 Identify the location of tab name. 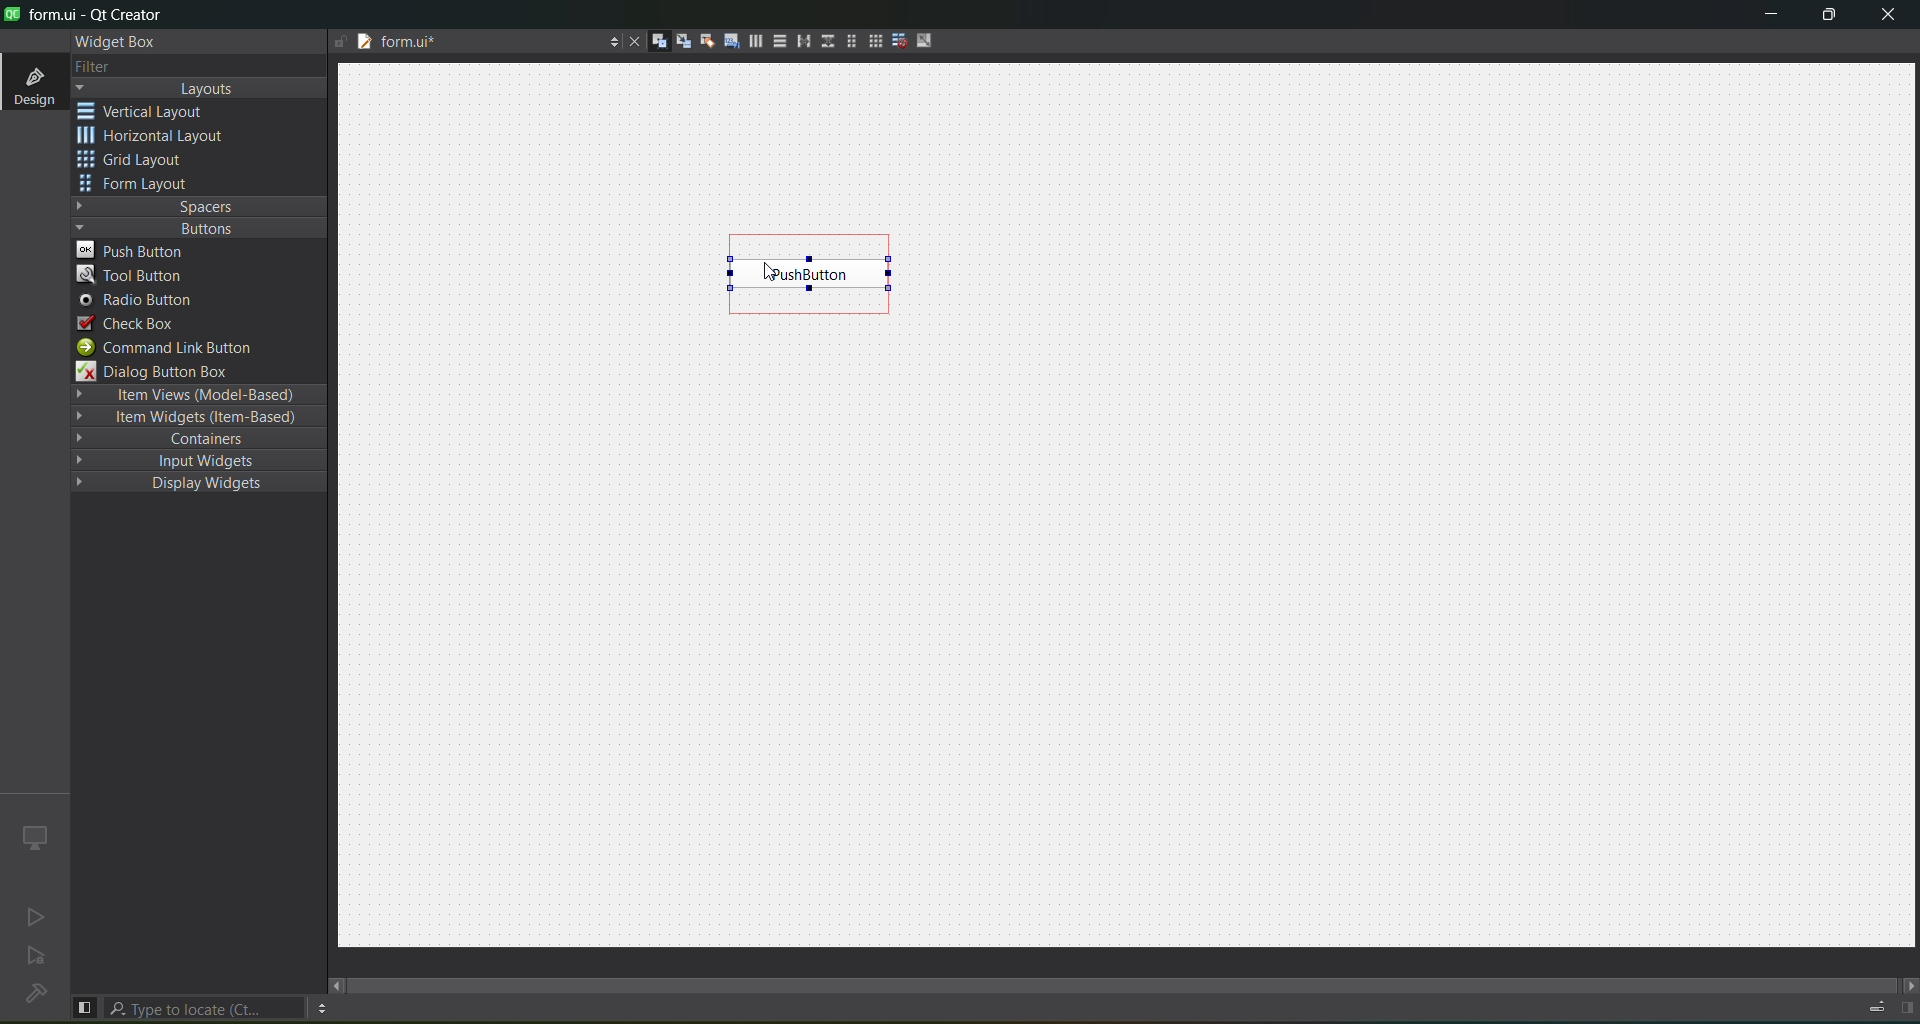
(457, 44).